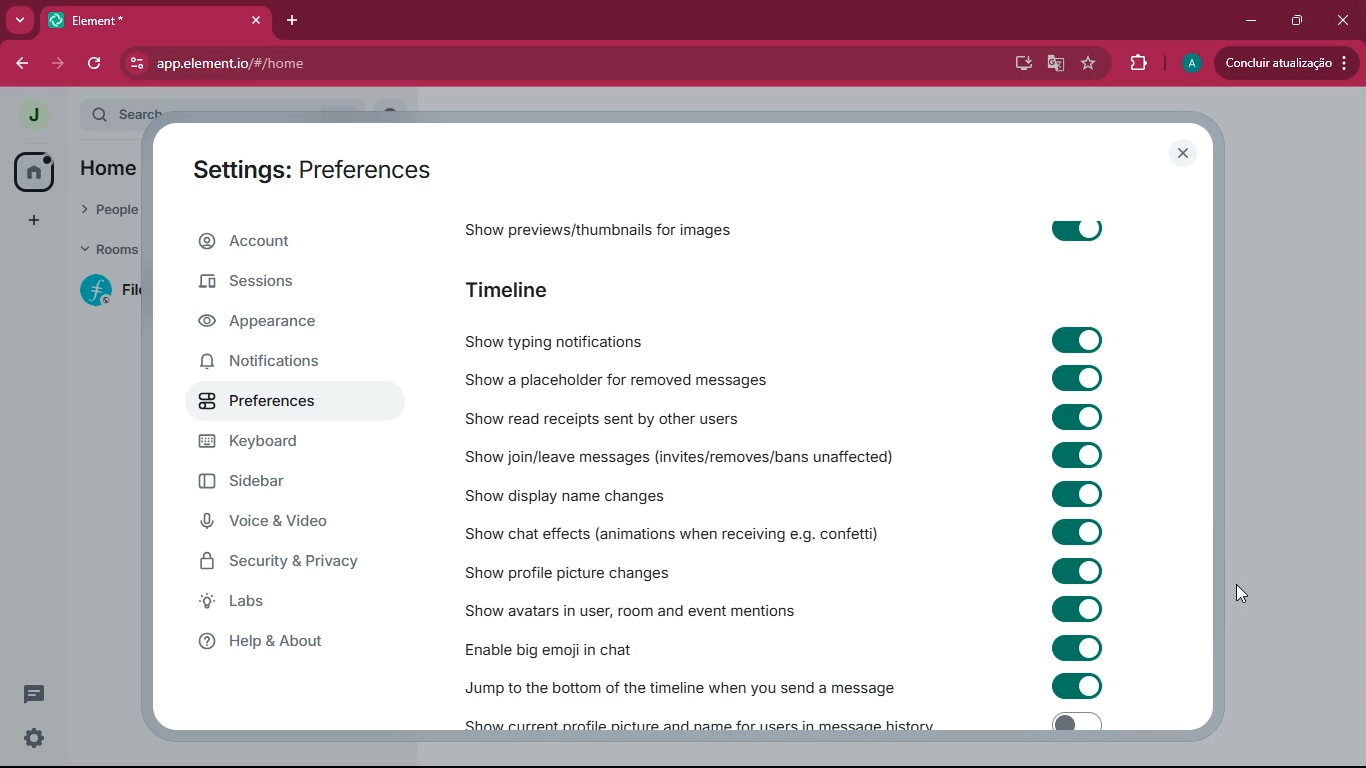  I want to click on labs, so click(284, 605).